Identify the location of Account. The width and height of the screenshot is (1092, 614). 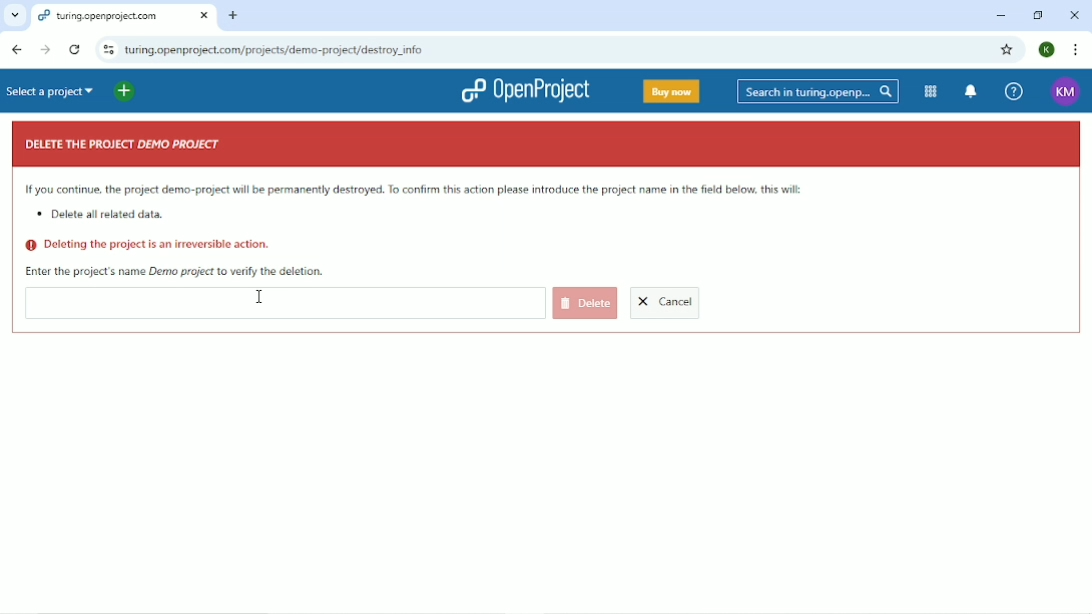
(1048, 50).